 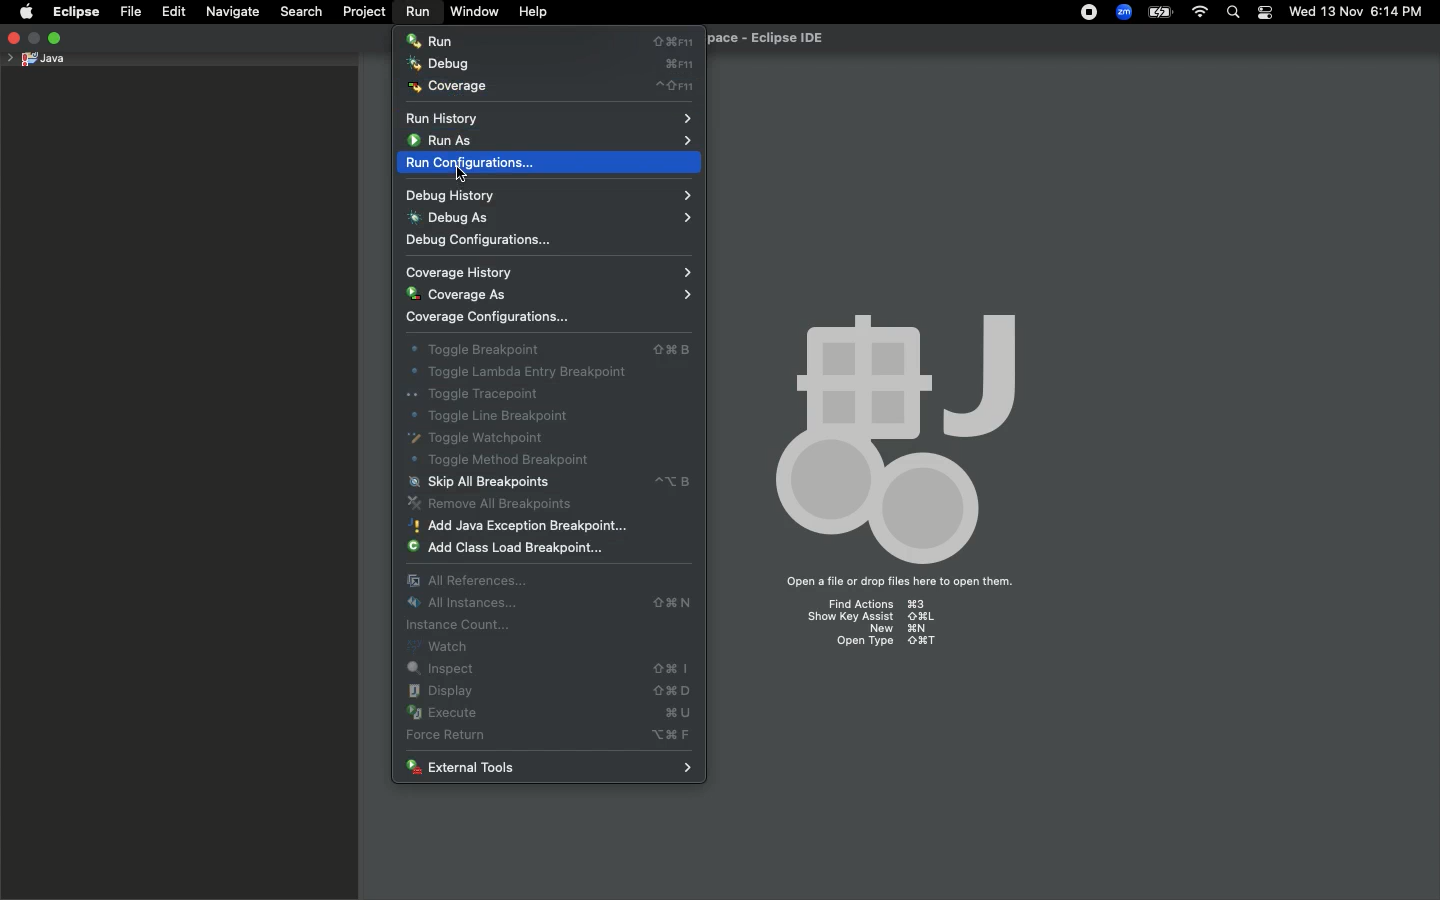 I want to click on Edit, so click(x=173, y=13).